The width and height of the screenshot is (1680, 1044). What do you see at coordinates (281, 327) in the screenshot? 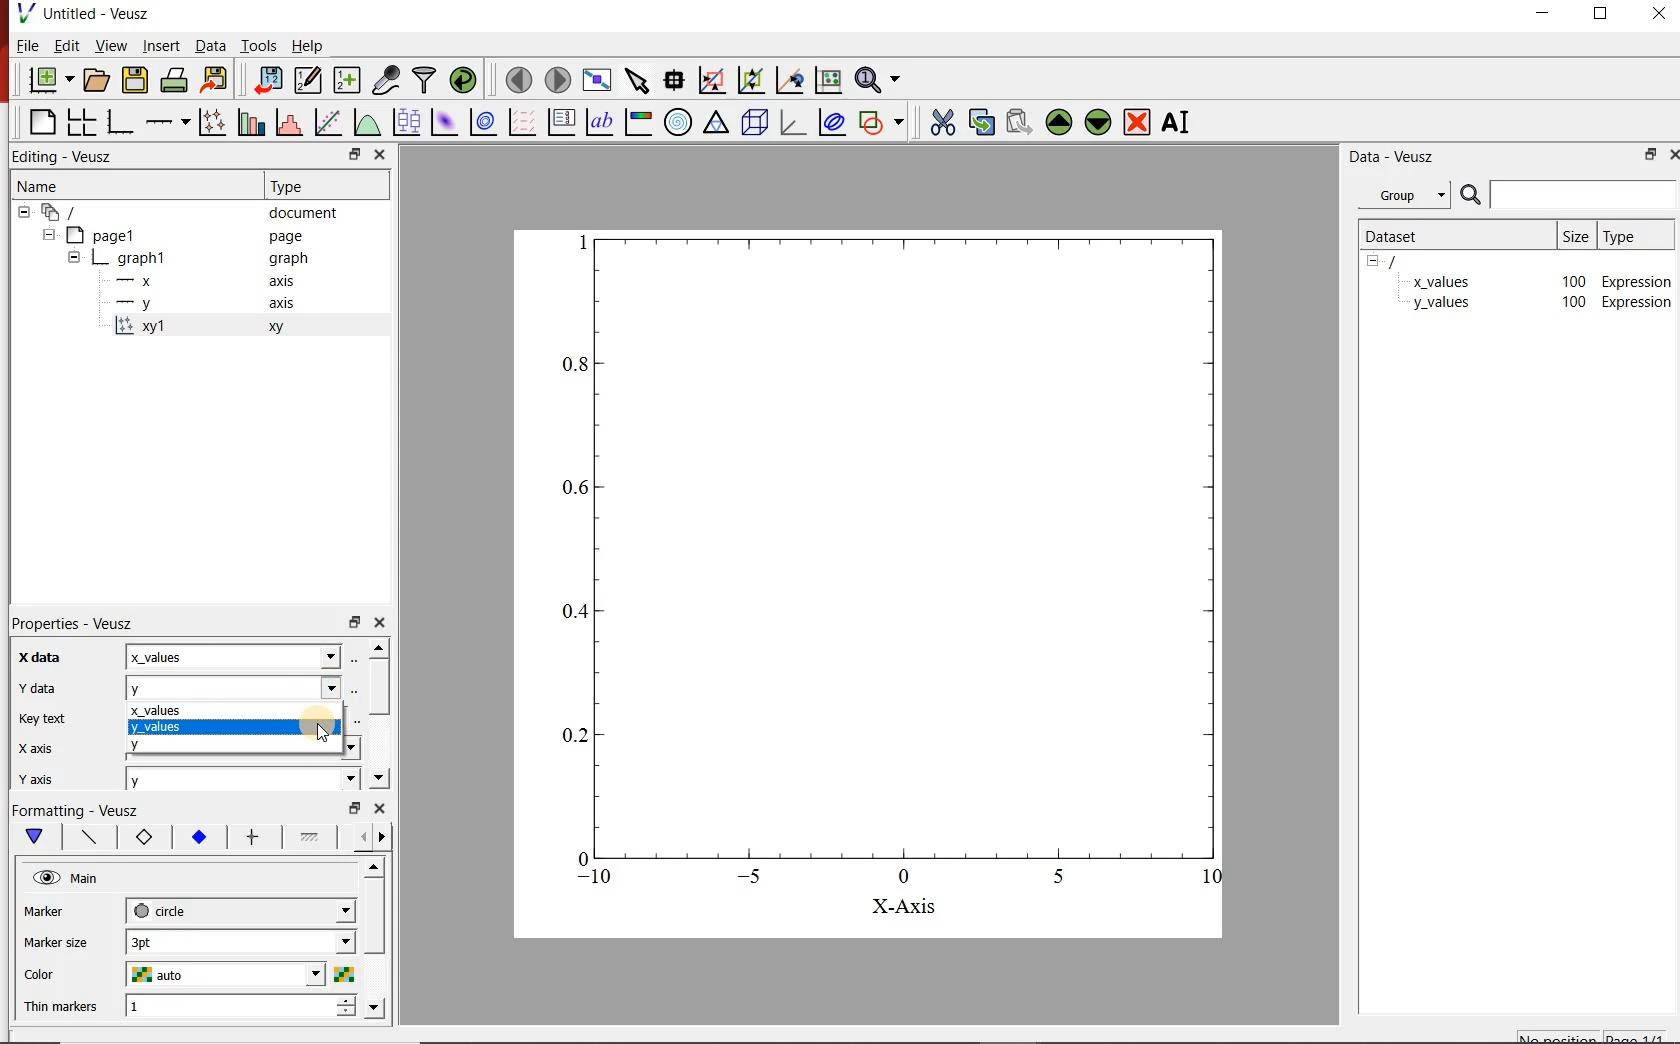
I see `xy` at bounding box center [281, 327].